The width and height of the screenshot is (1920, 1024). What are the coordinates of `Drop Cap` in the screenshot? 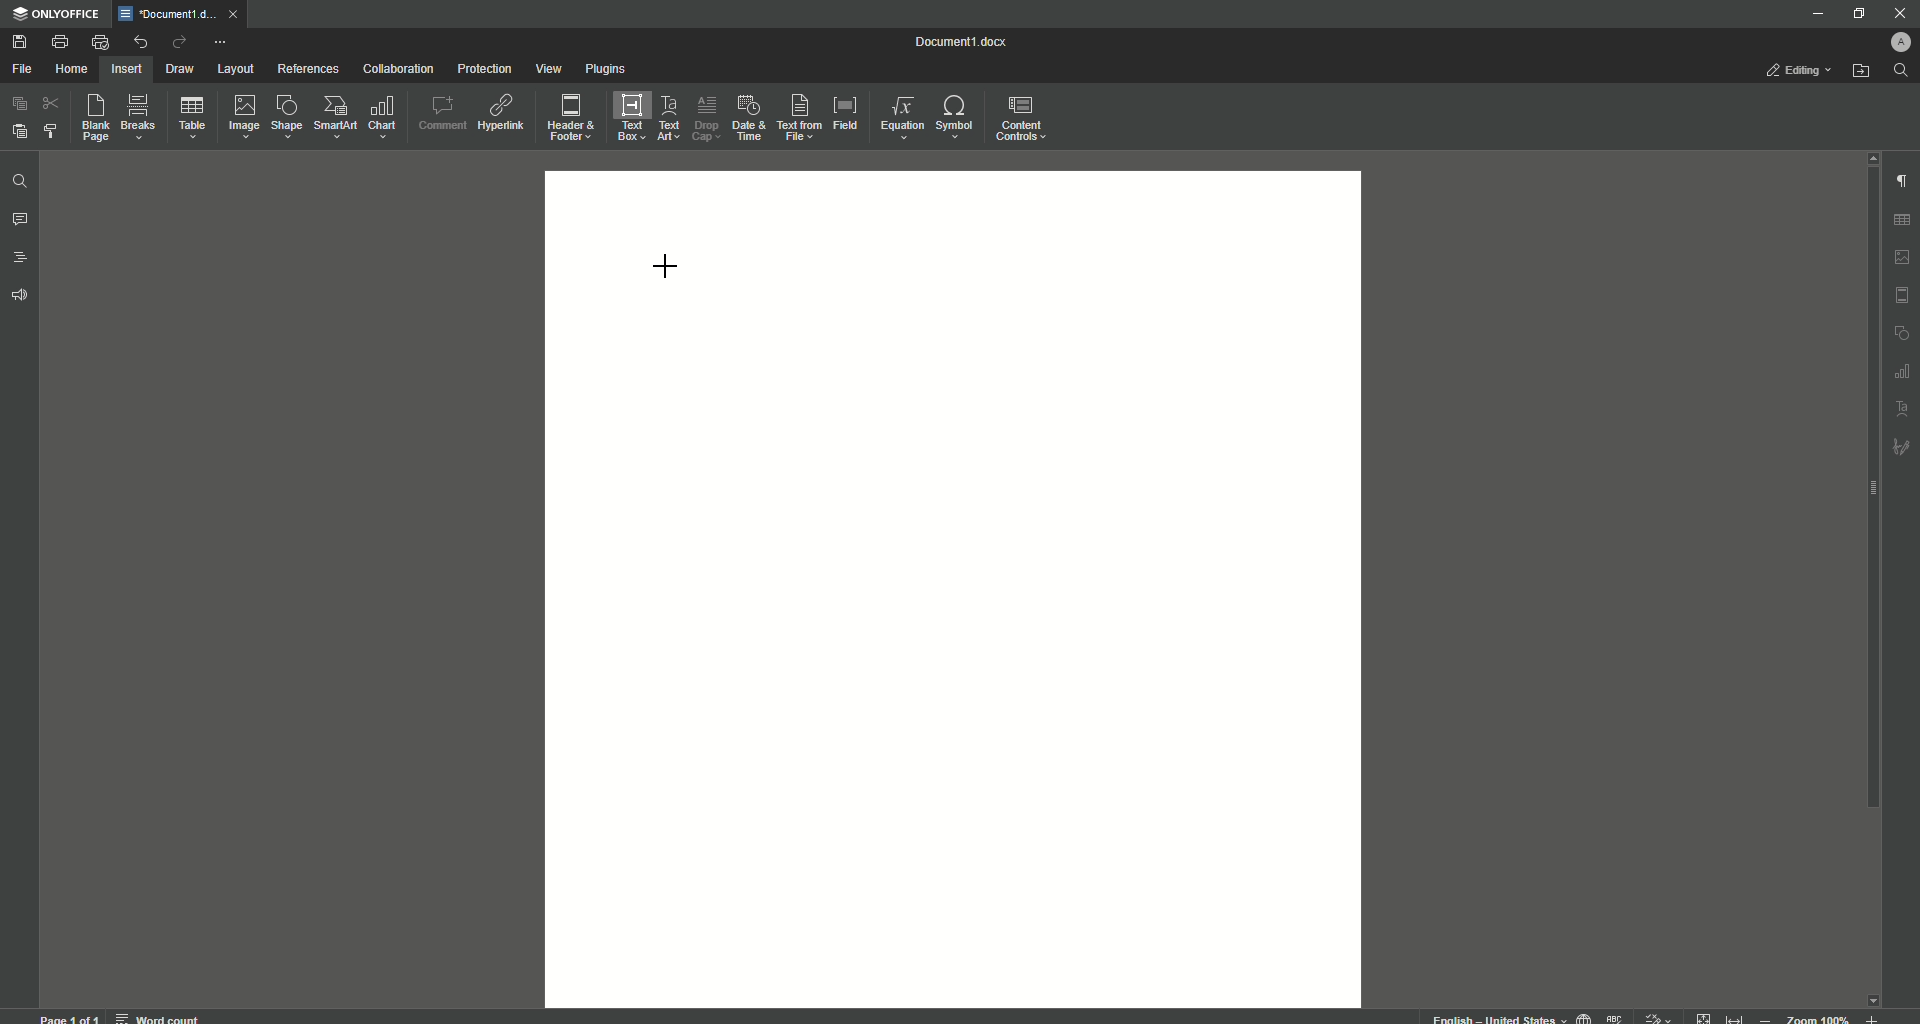 It's located at (704, 114).